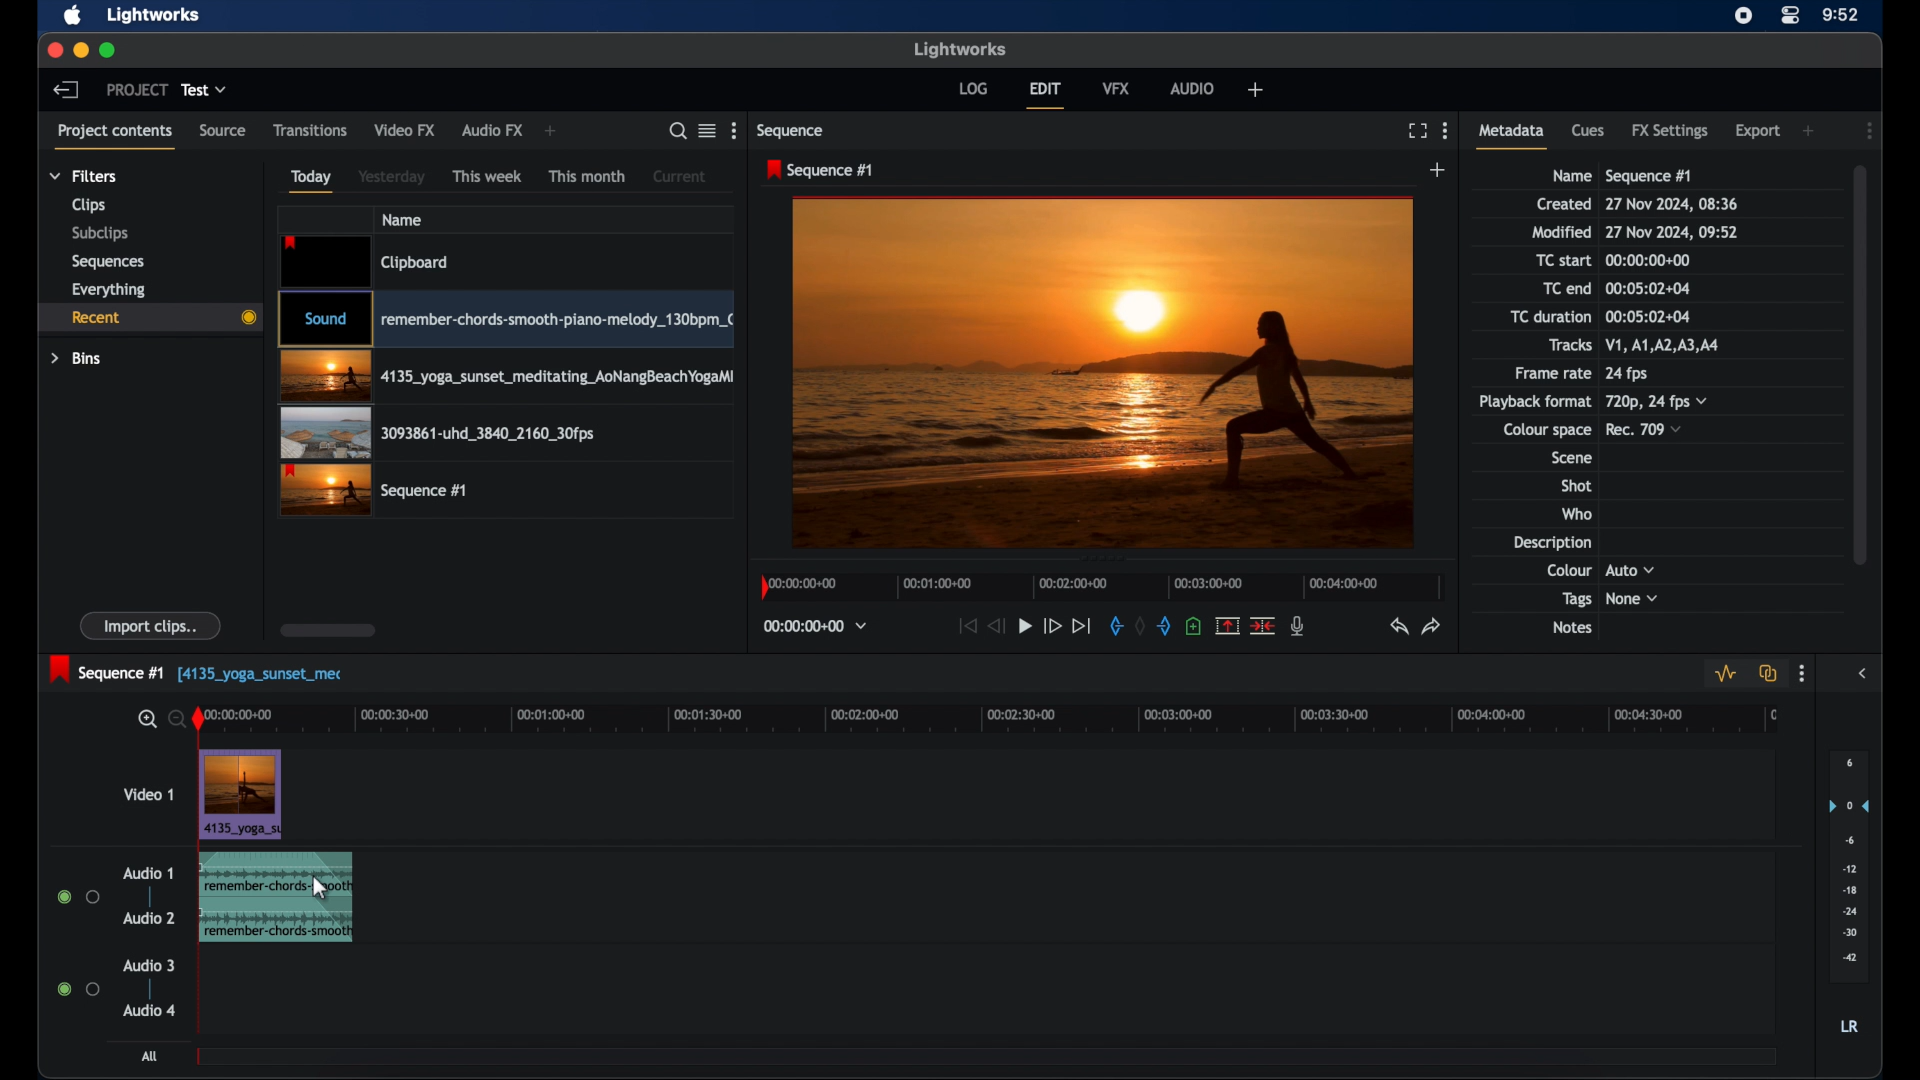 This screenshot has height=1080, width=1920. I want to click on notes, so click(1571, 628).